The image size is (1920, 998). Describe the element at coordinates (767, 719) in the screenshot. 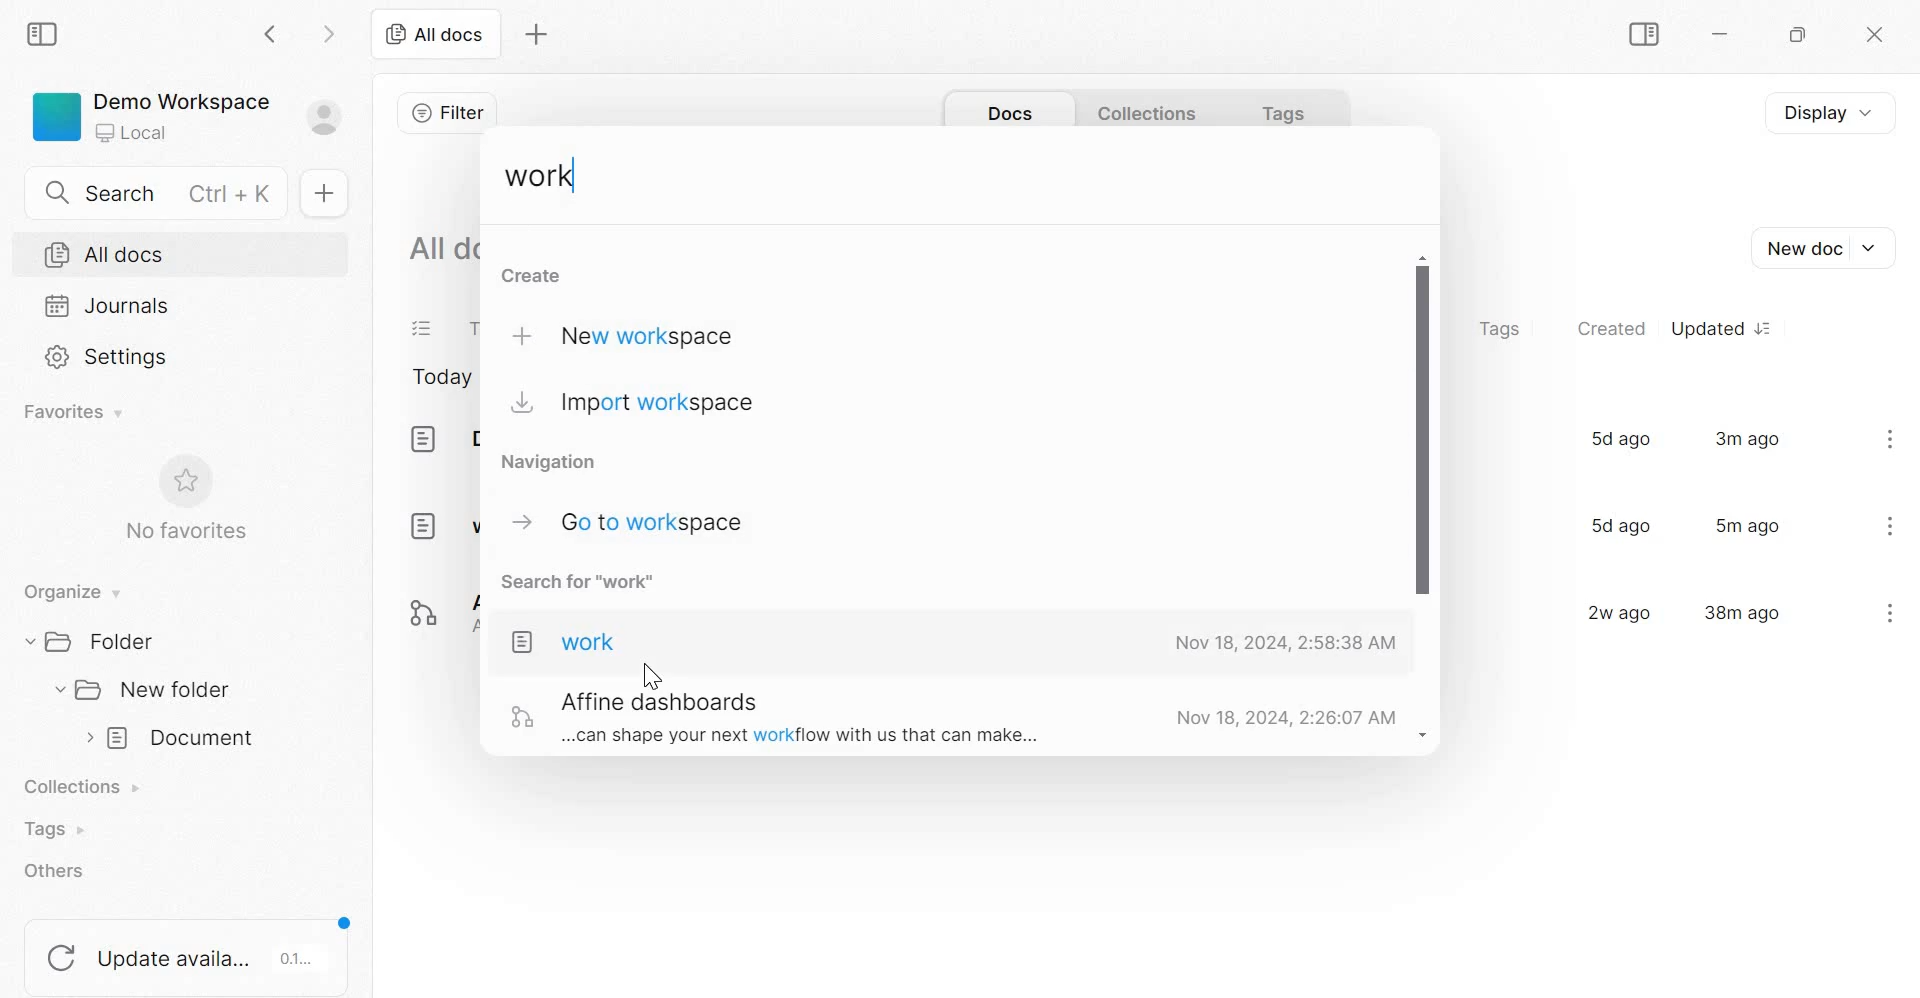

I see `` at that location.